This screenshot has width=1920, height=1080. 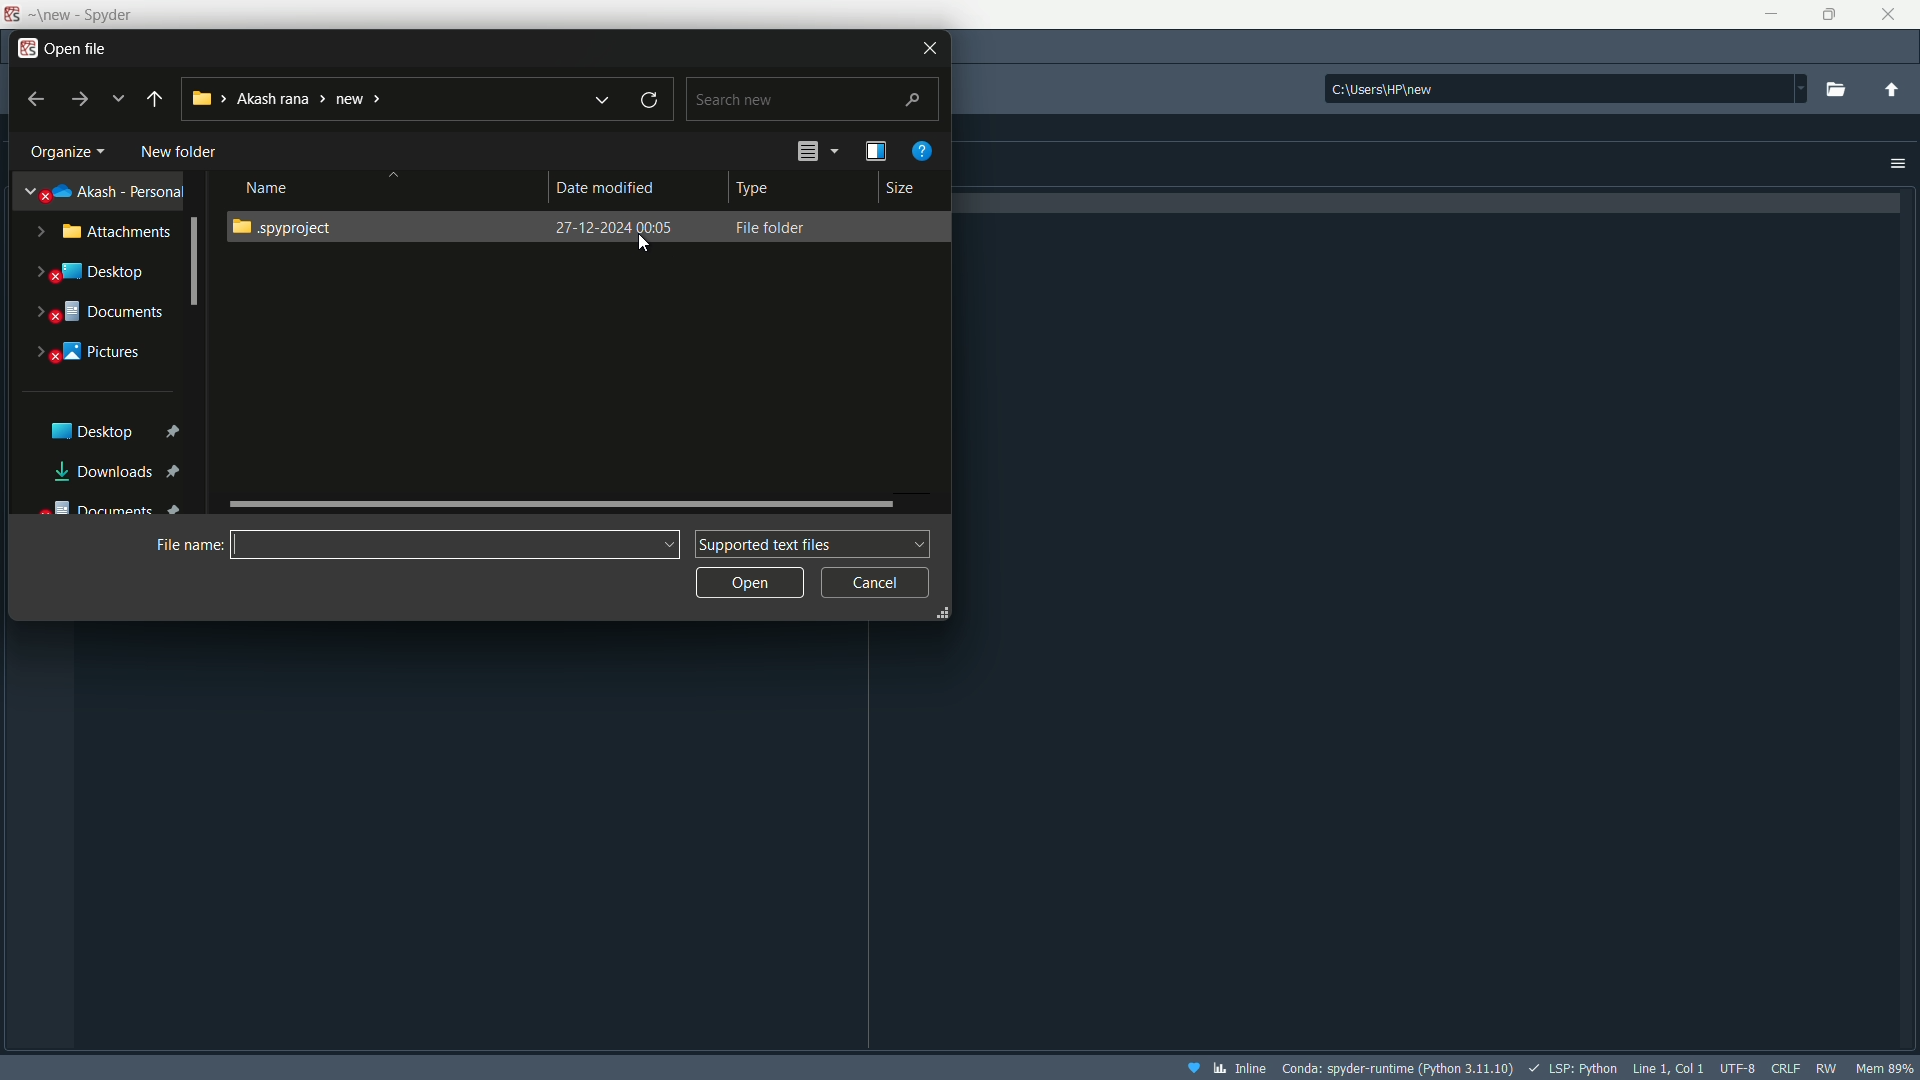 I want to click on search bar, so click(x=811, y=99).